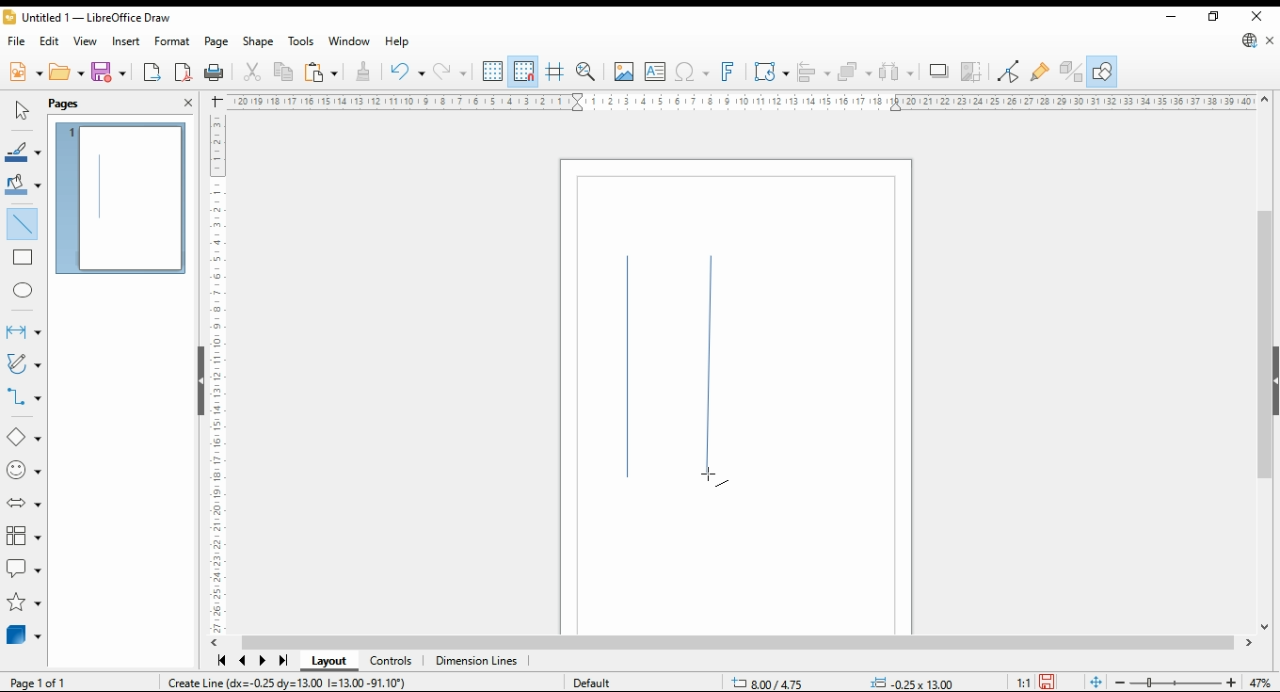 This screenshot has width=1280, height=692. What do you see at coordinates (692, 72) in the screenshot?
I see `insert special characters` at bounding box center [692, 72].